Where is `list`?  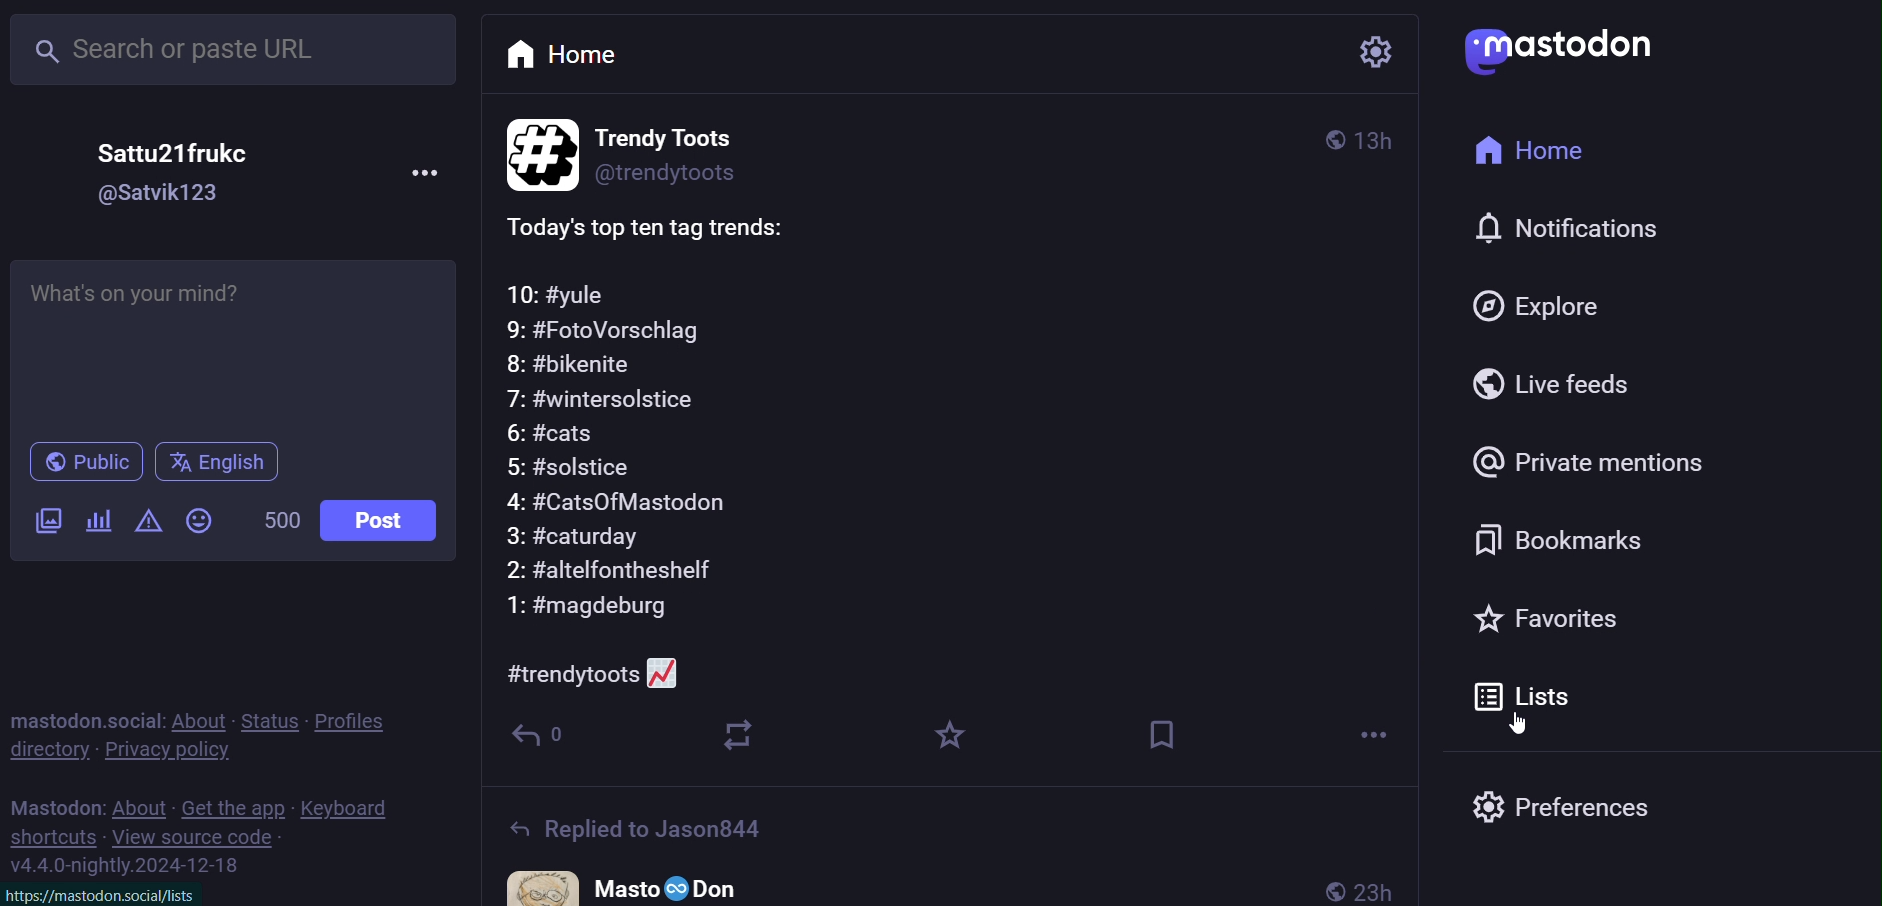
list is located at coordinates (1524, 695).